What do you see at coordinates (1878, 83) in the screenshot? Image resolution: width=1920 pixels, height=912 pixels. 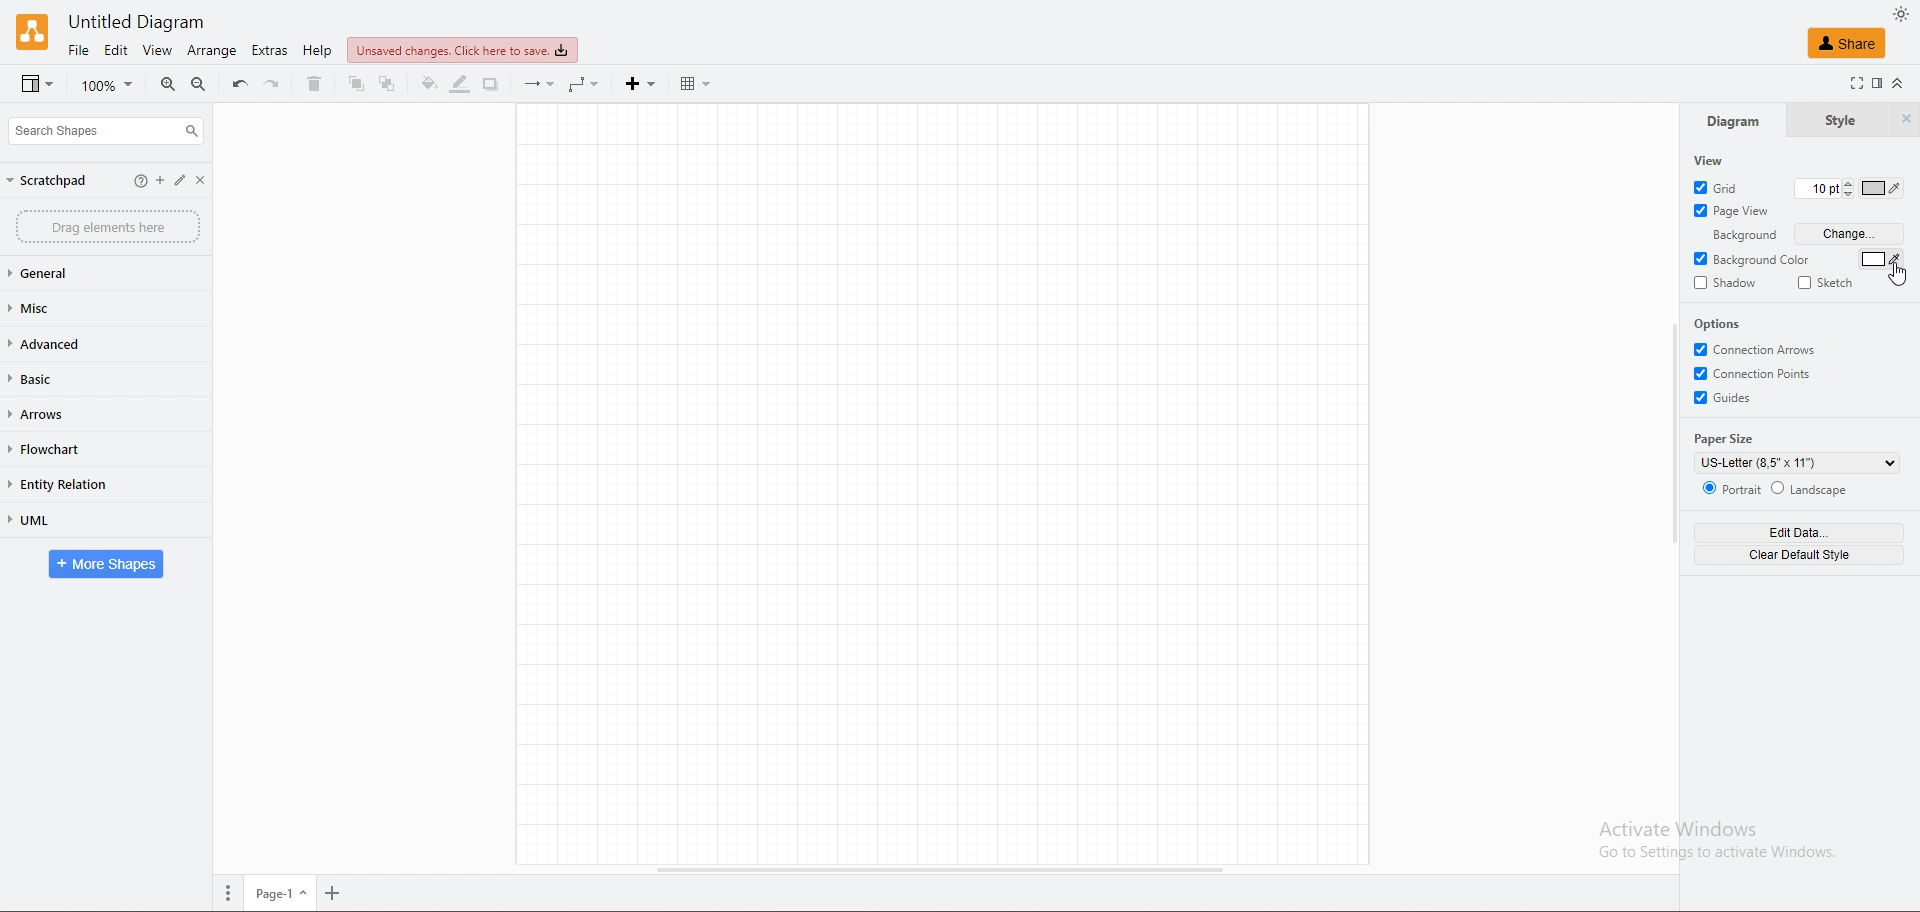 I see `format` at bounding box center [1878, 83].